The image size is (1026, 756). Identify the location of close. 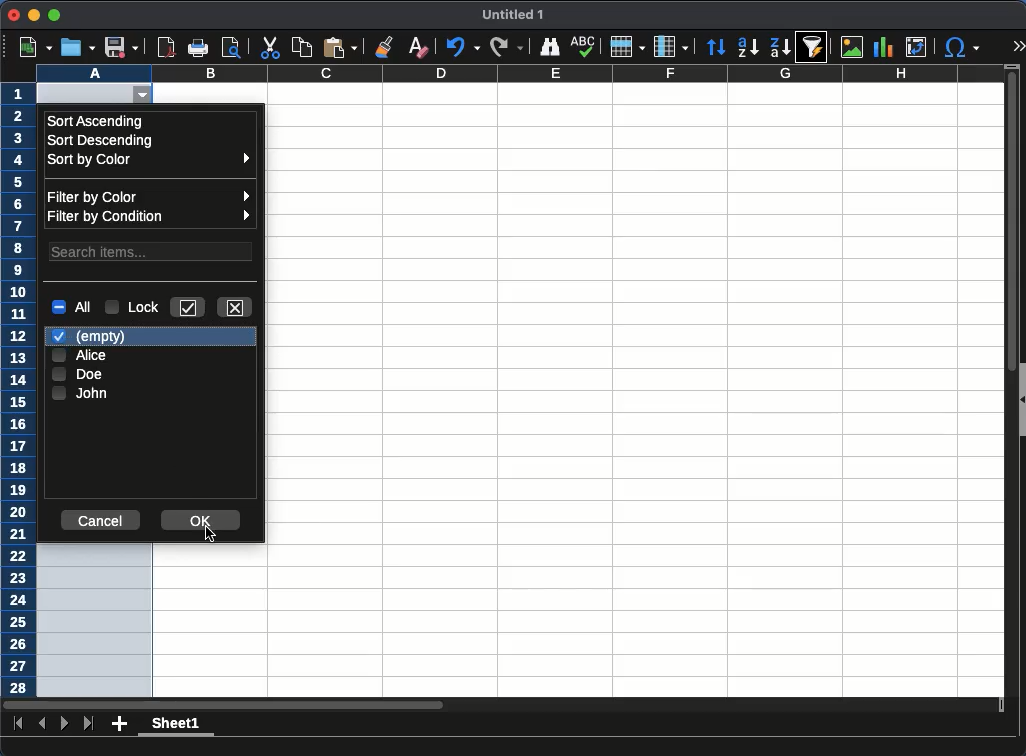
(14, 15).